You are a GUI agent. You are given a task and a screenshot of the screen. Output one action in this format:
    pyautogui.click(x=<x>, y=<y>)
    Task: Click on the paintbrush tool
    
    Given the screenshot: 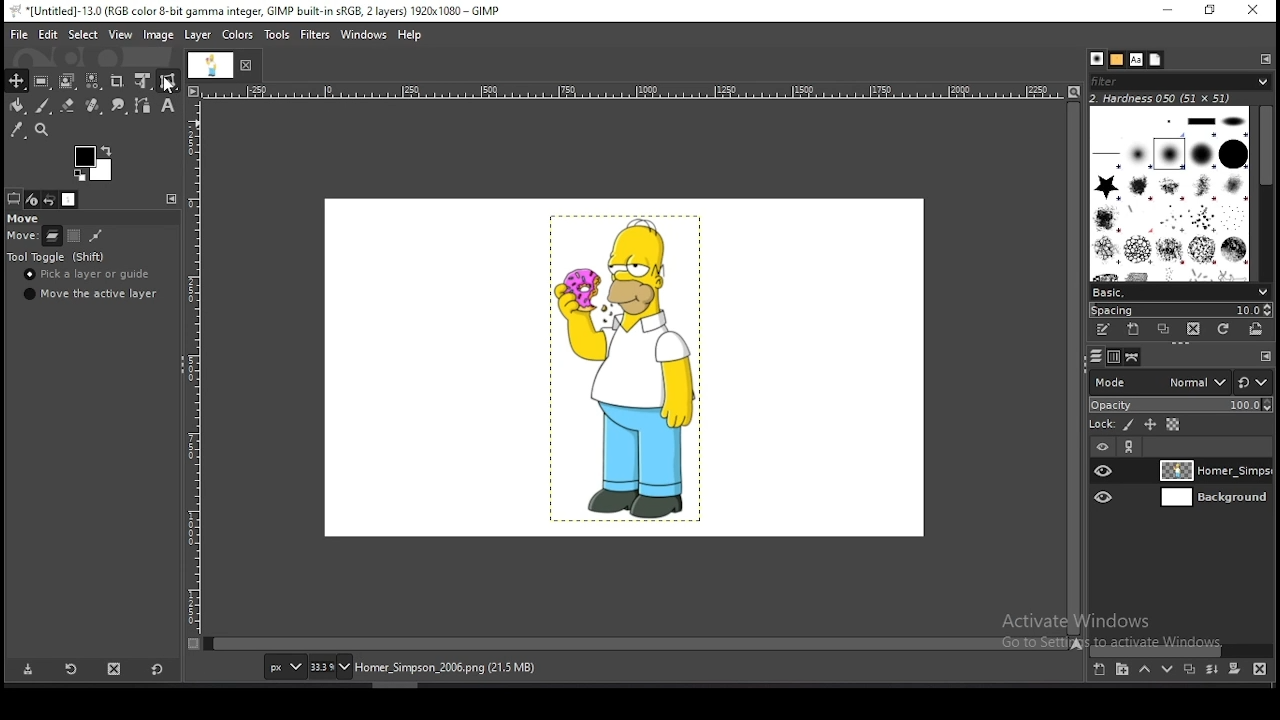 What is the action you would take?
    pyautogui.click(x=42, y=106)
    